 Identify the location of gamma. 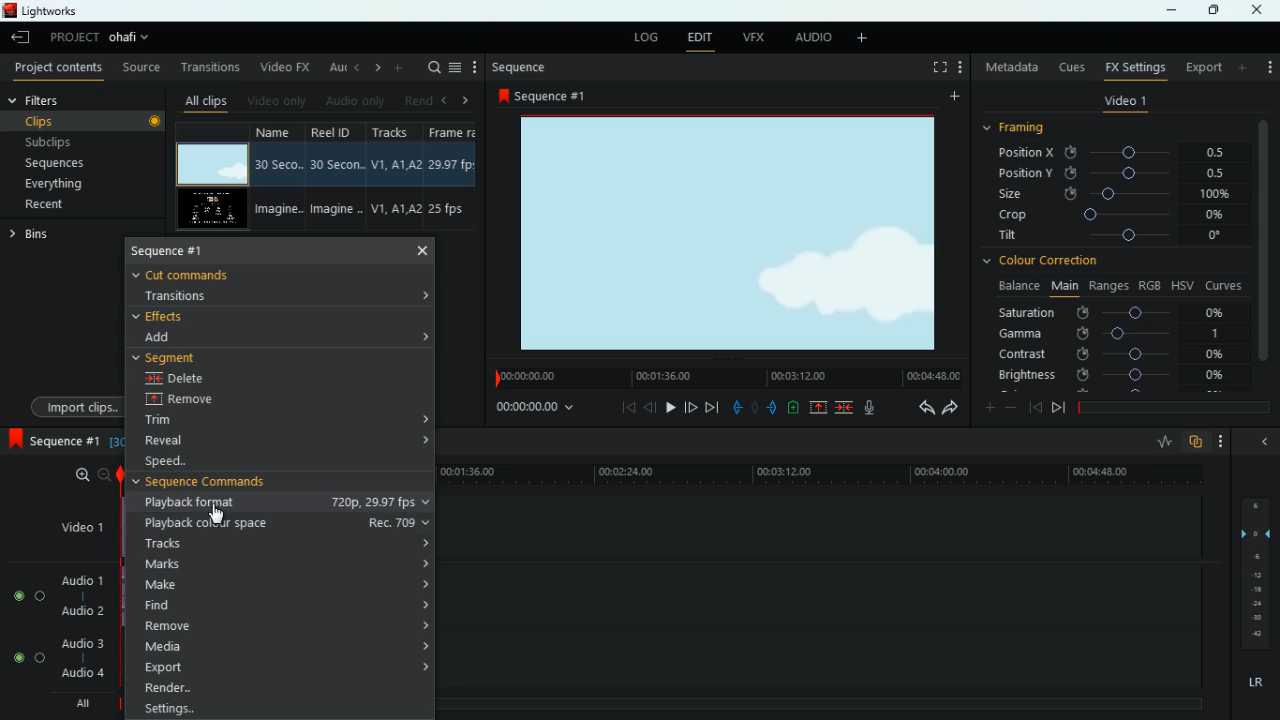
(1123, 335).